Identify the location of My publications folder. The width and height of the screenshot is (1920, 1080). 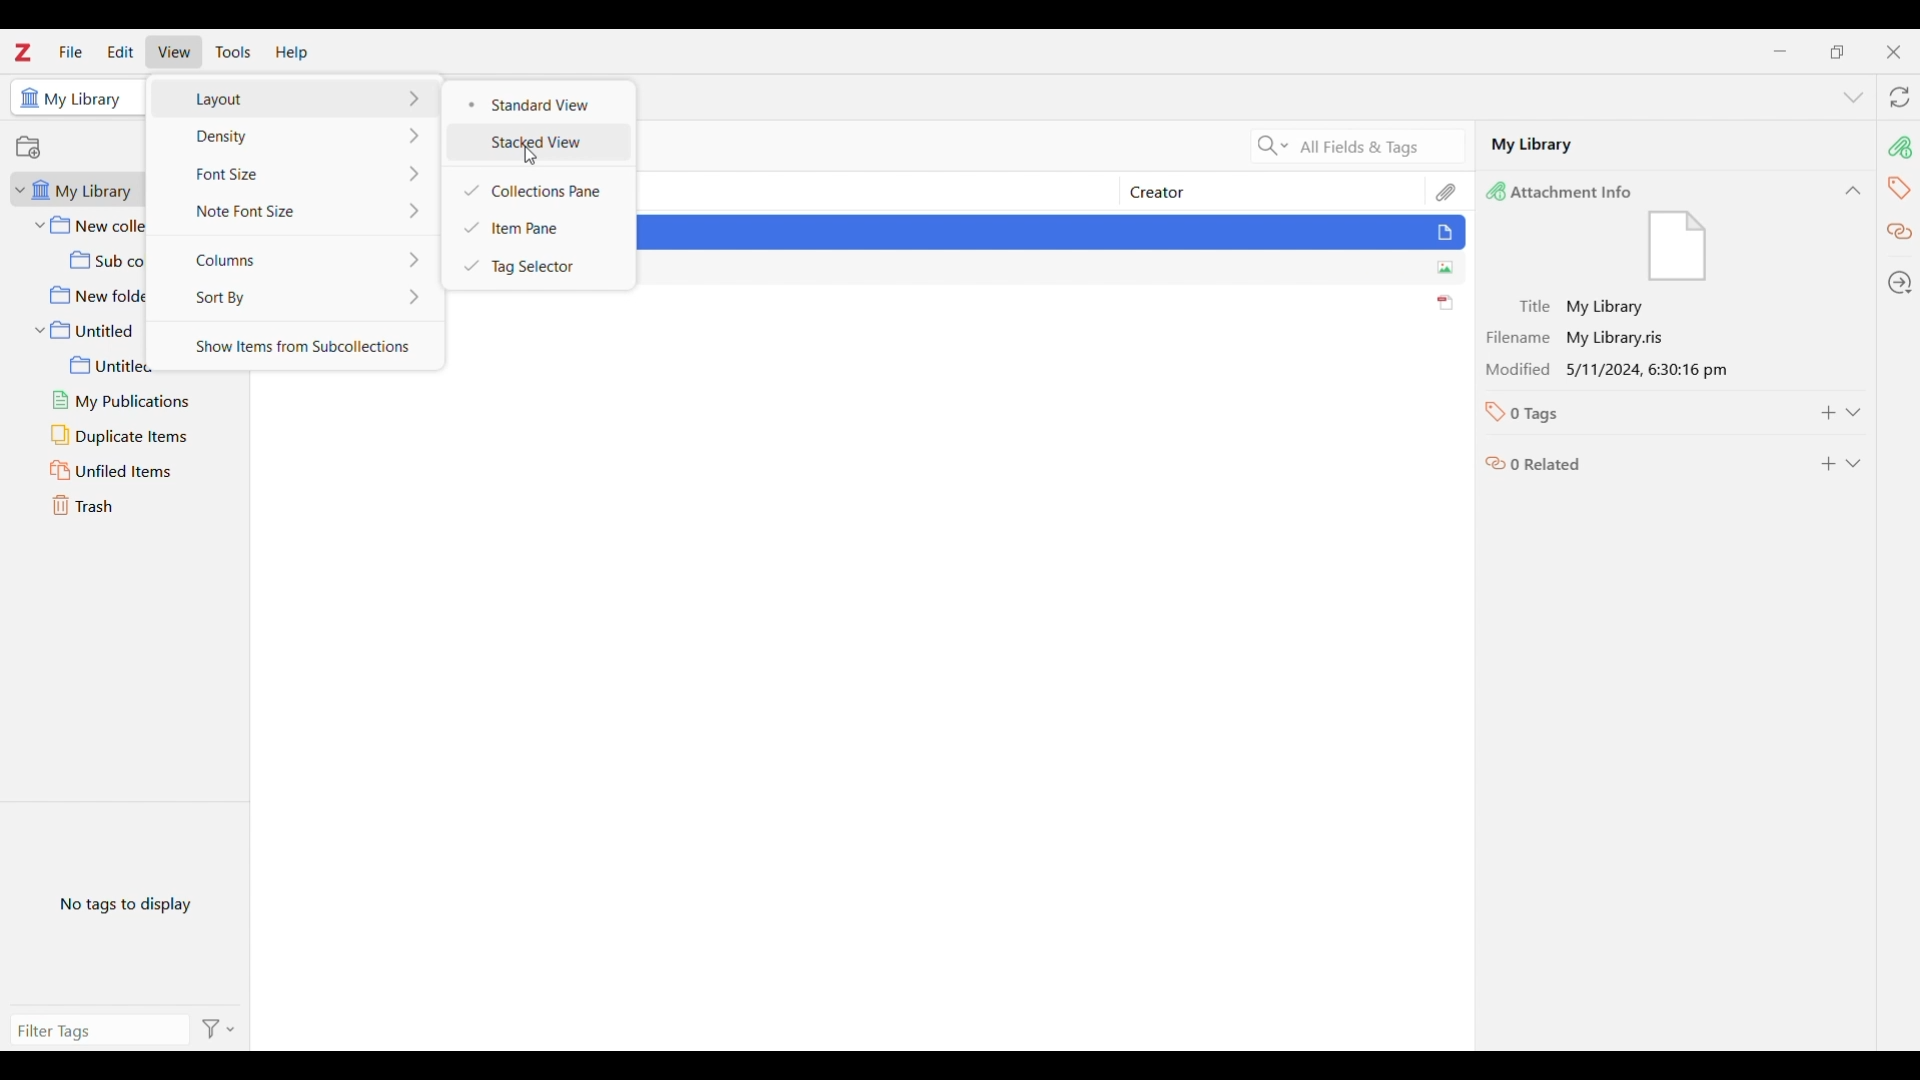
(134, 401).